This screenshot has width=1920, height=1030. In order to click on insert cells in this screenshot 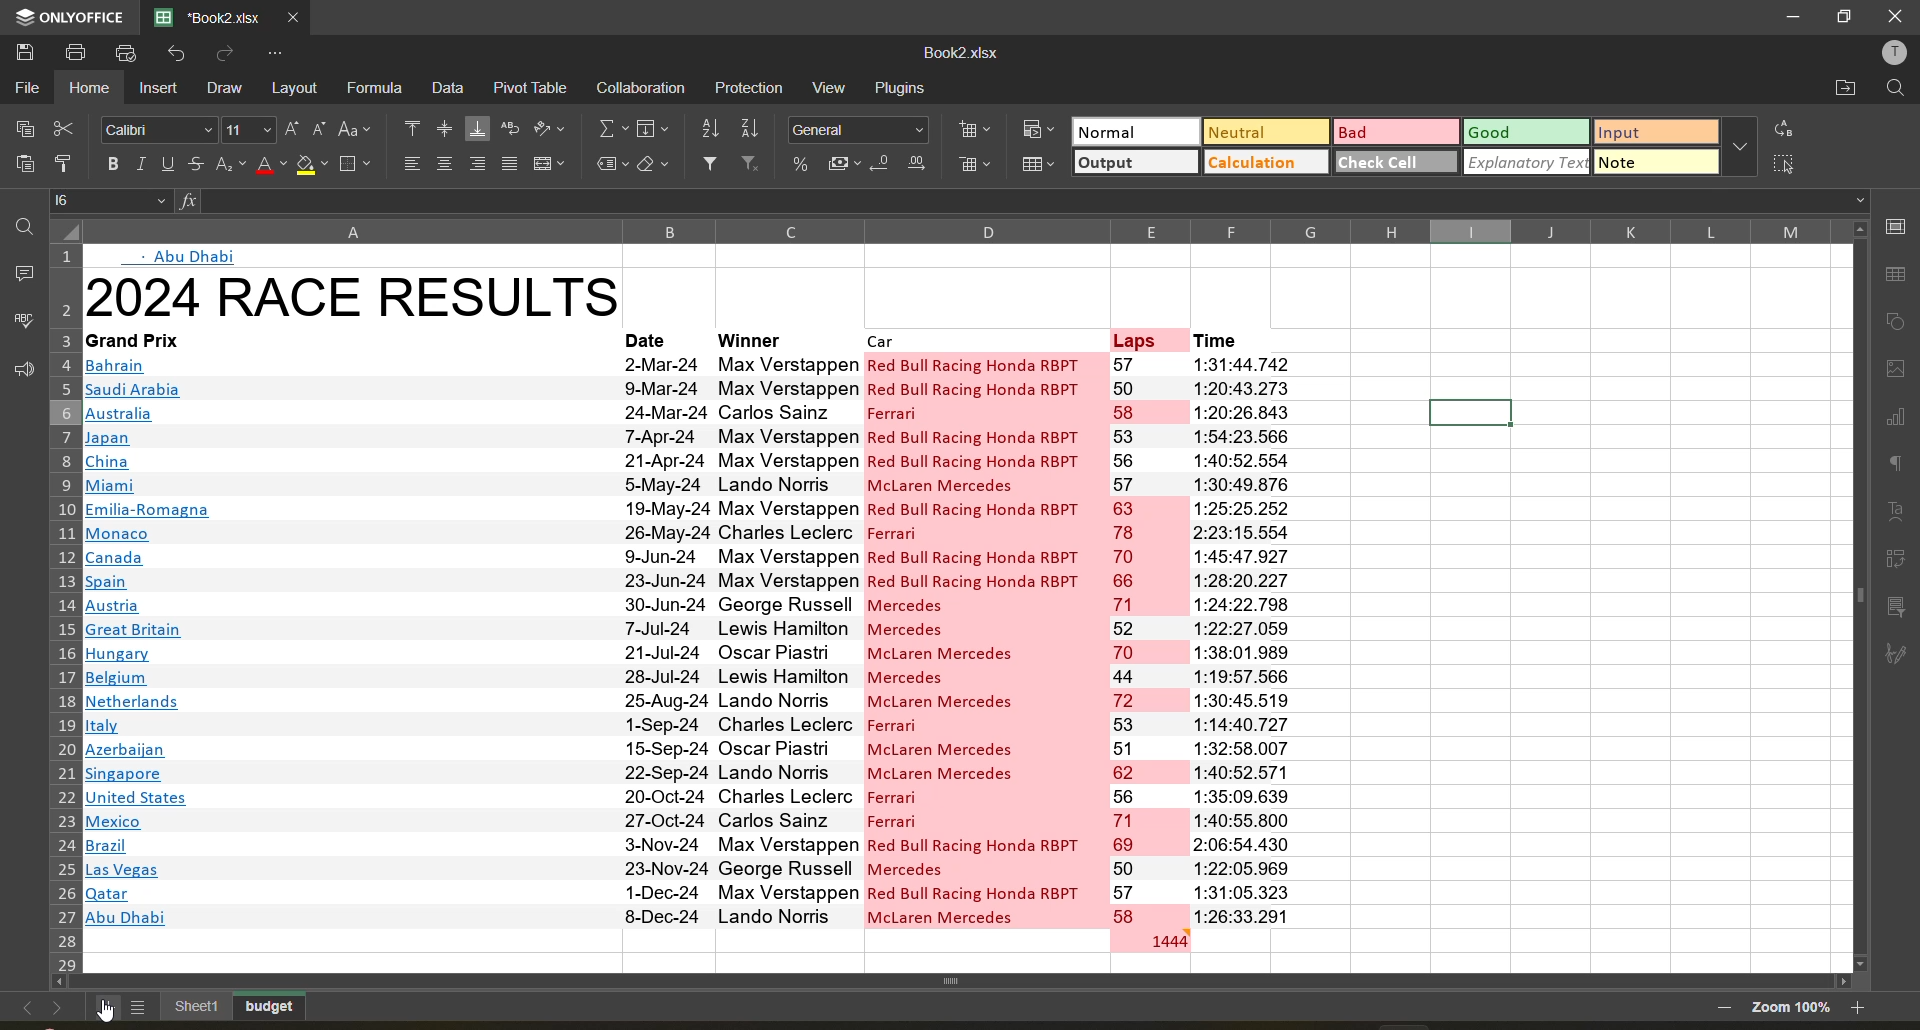, I will do `click(977, 129)`.